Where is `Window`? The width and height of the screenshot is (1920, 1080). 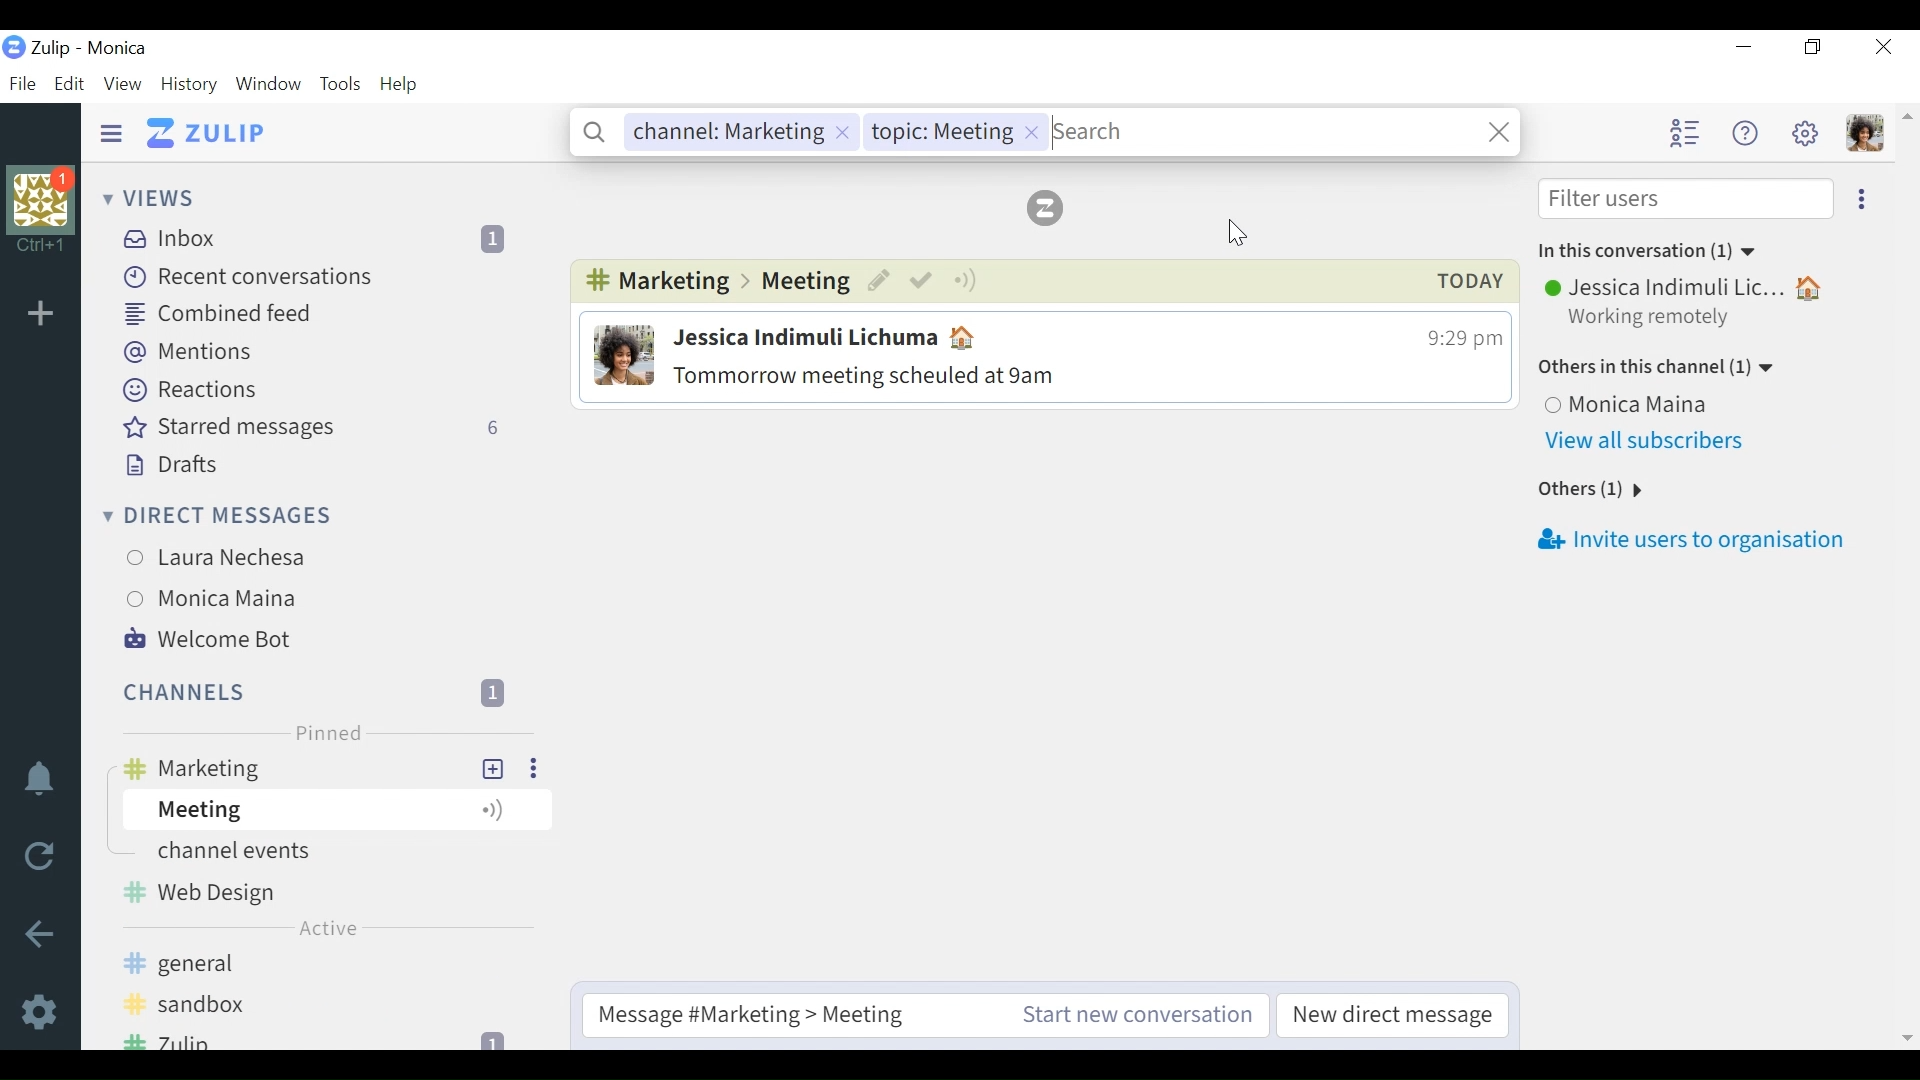 Window is located at coordinates (269, 85).